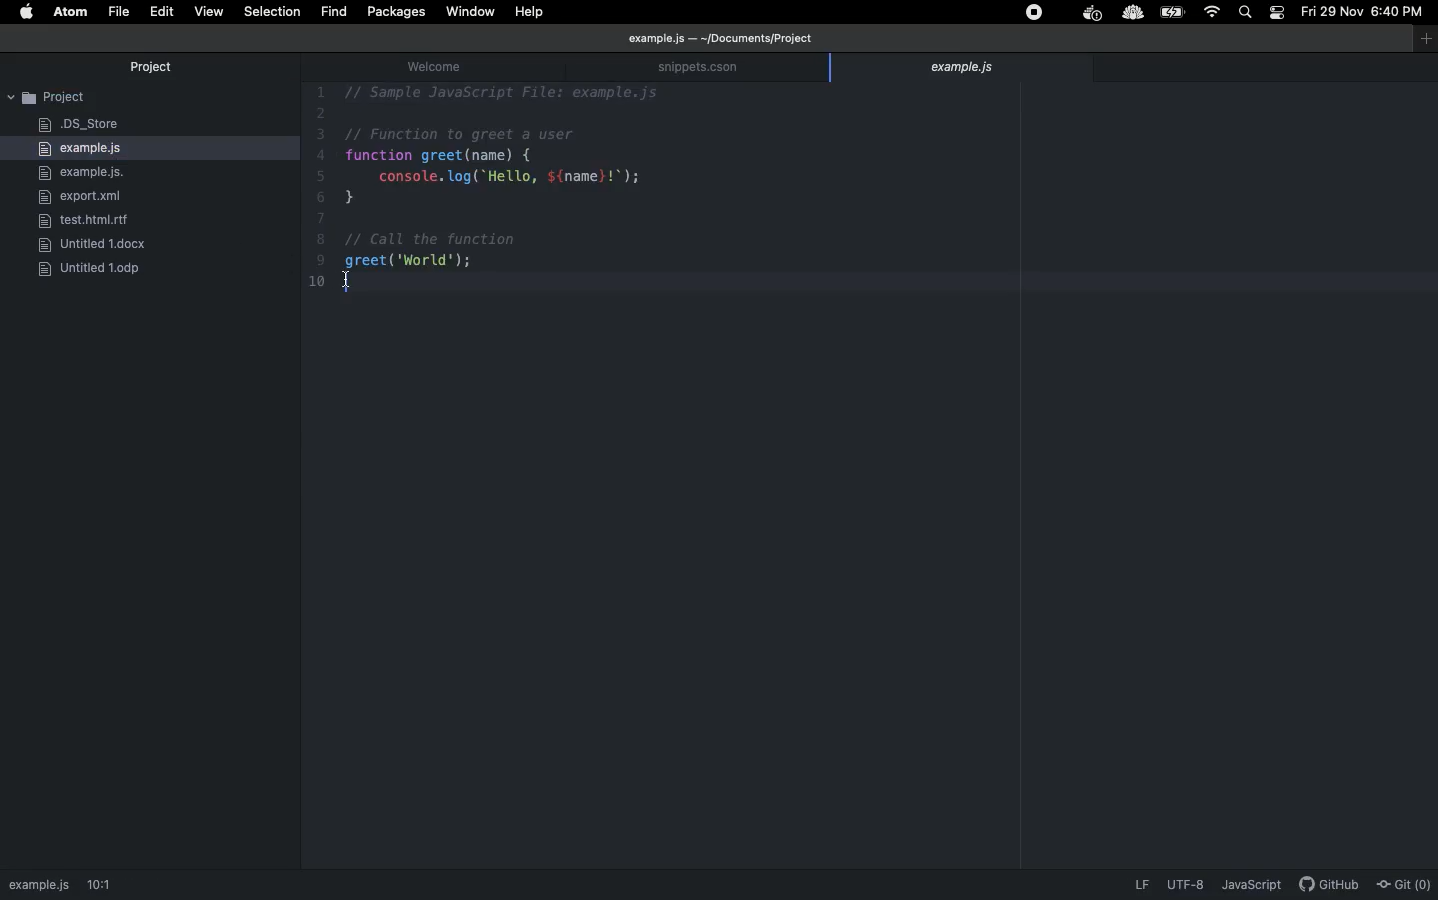 The image size is (1438, 900). What do you see at coordinates (83, 198) in the screenshot?
I see `export.xml` at bounding box center [83, 198].